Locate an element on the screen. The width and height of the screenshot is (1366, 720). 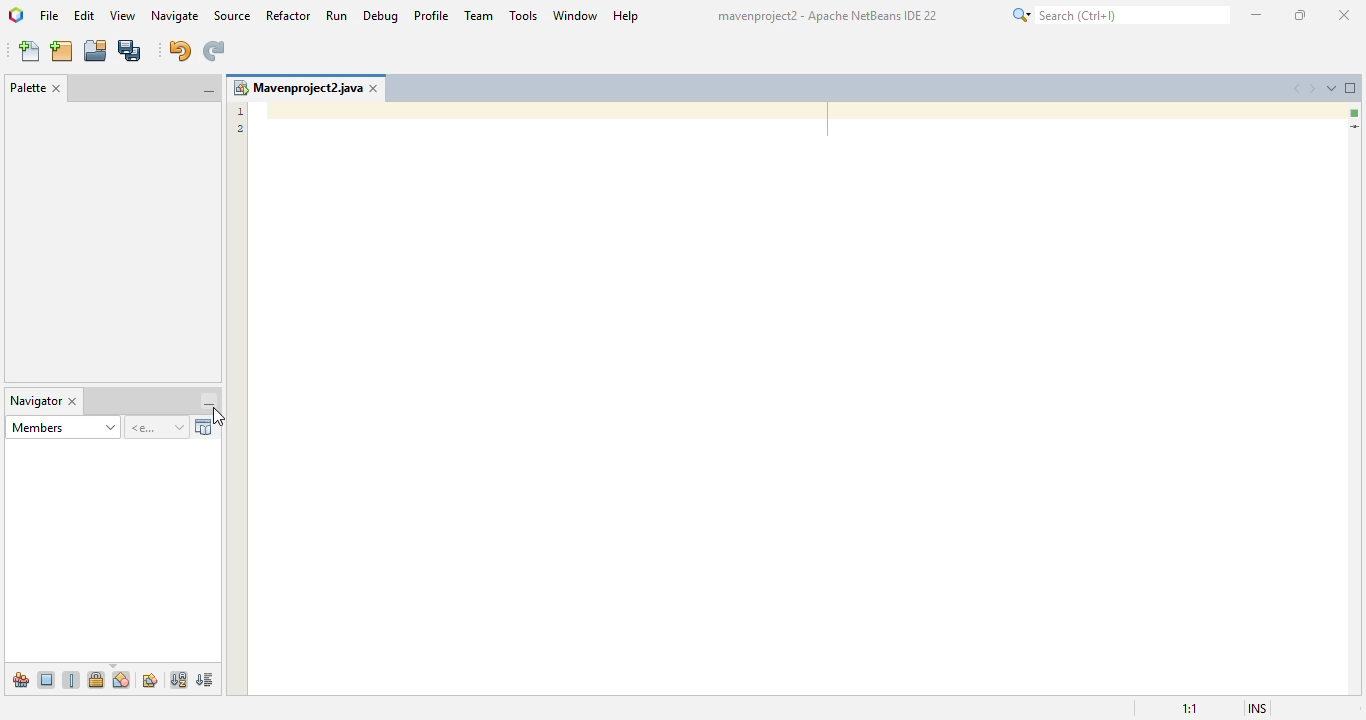
edit is located at coordinates (84, 15).